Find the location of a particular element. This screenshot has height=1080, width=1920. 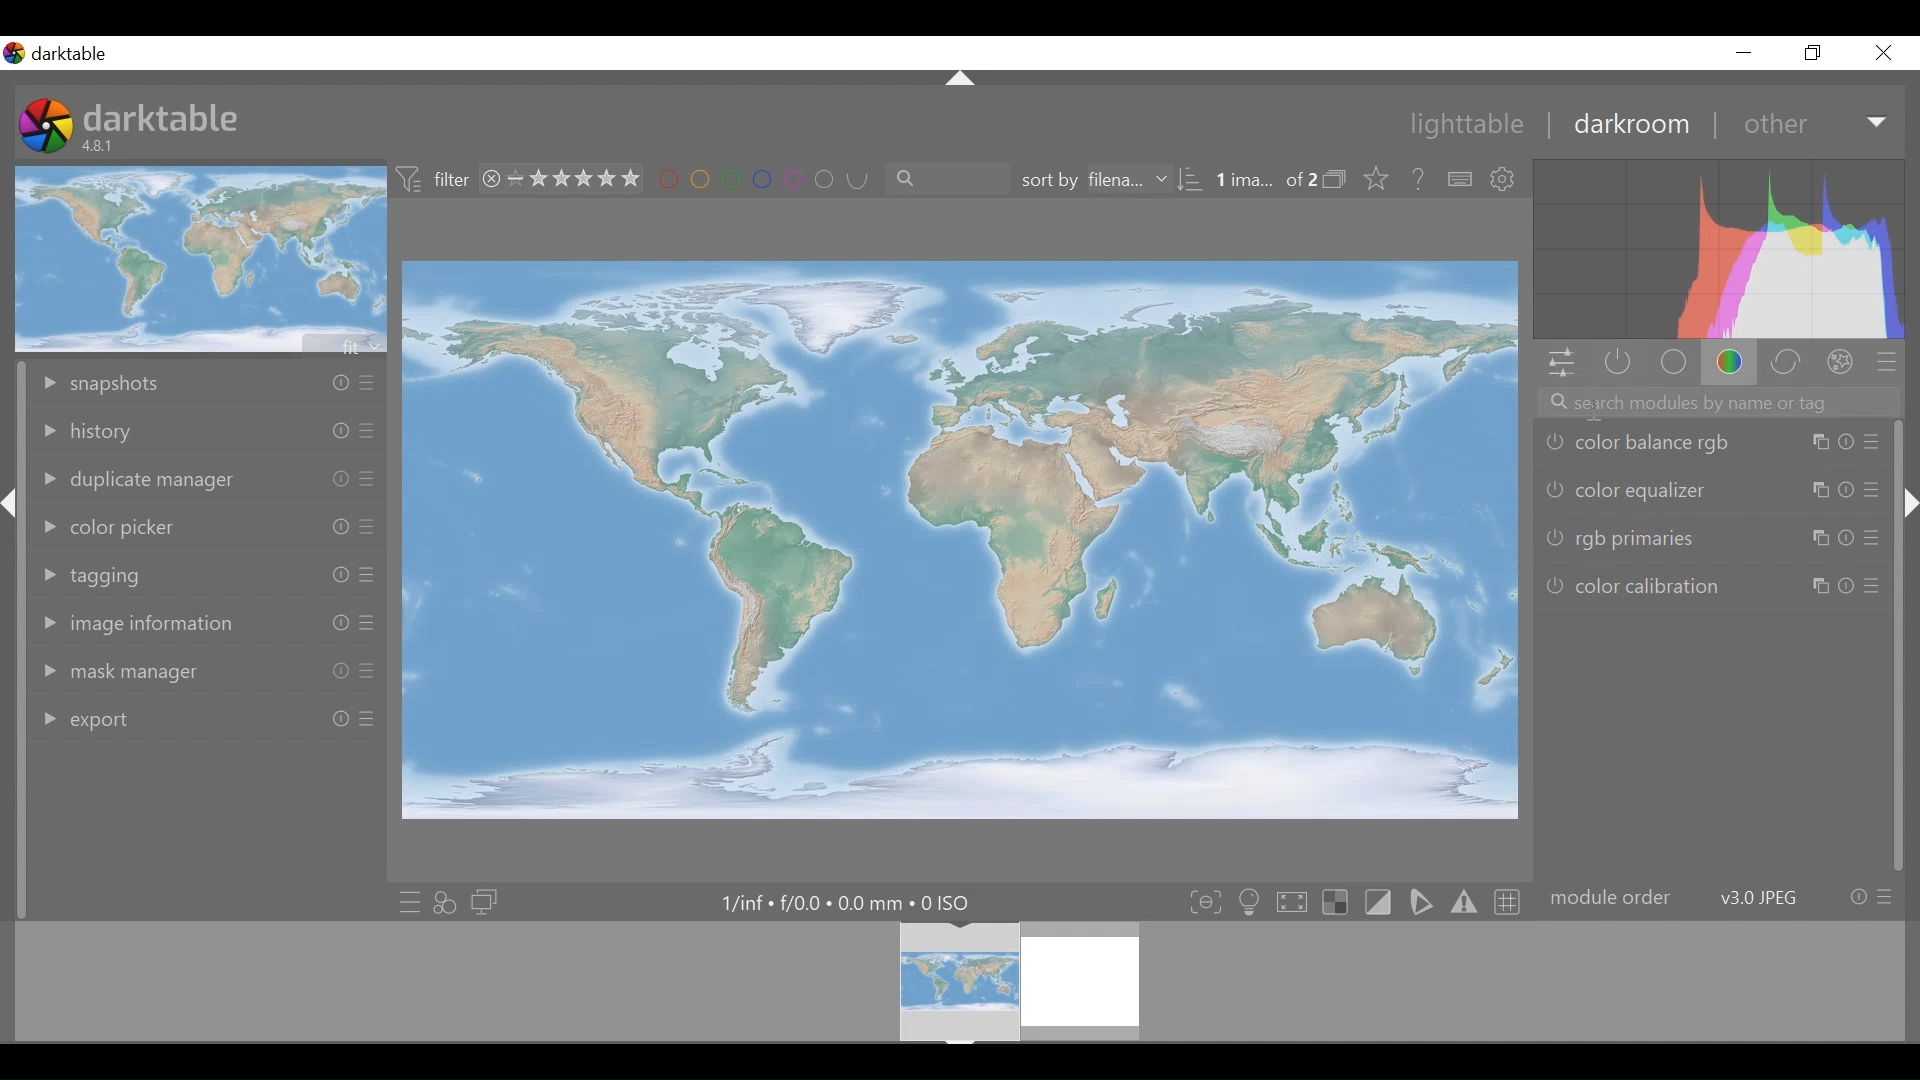

duplicate manager is located at coordinates (207, 482).